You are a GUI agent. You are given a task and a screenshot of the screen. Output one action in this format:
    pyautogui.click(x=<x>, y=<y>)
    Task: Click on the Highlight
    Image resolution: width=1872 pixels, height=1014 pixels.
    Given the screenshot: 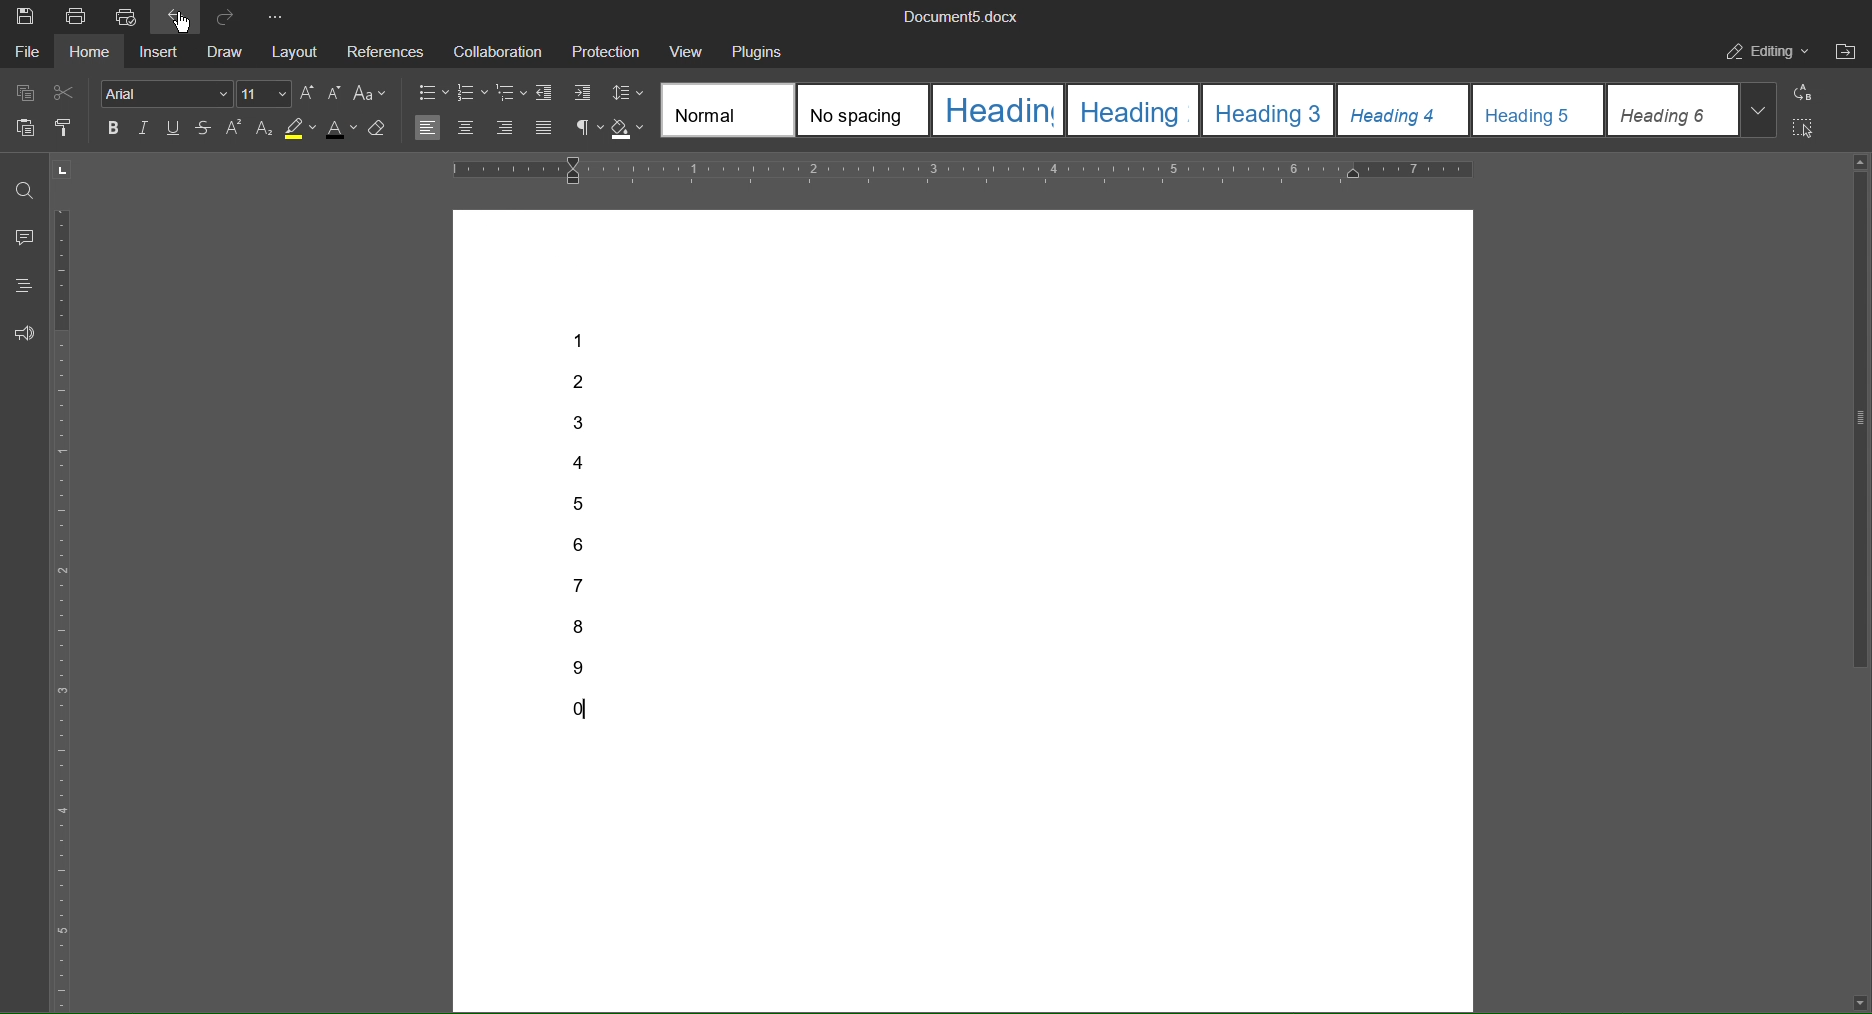 What is the action you would take?
    pyautogui.click(x=302, y=128)
    